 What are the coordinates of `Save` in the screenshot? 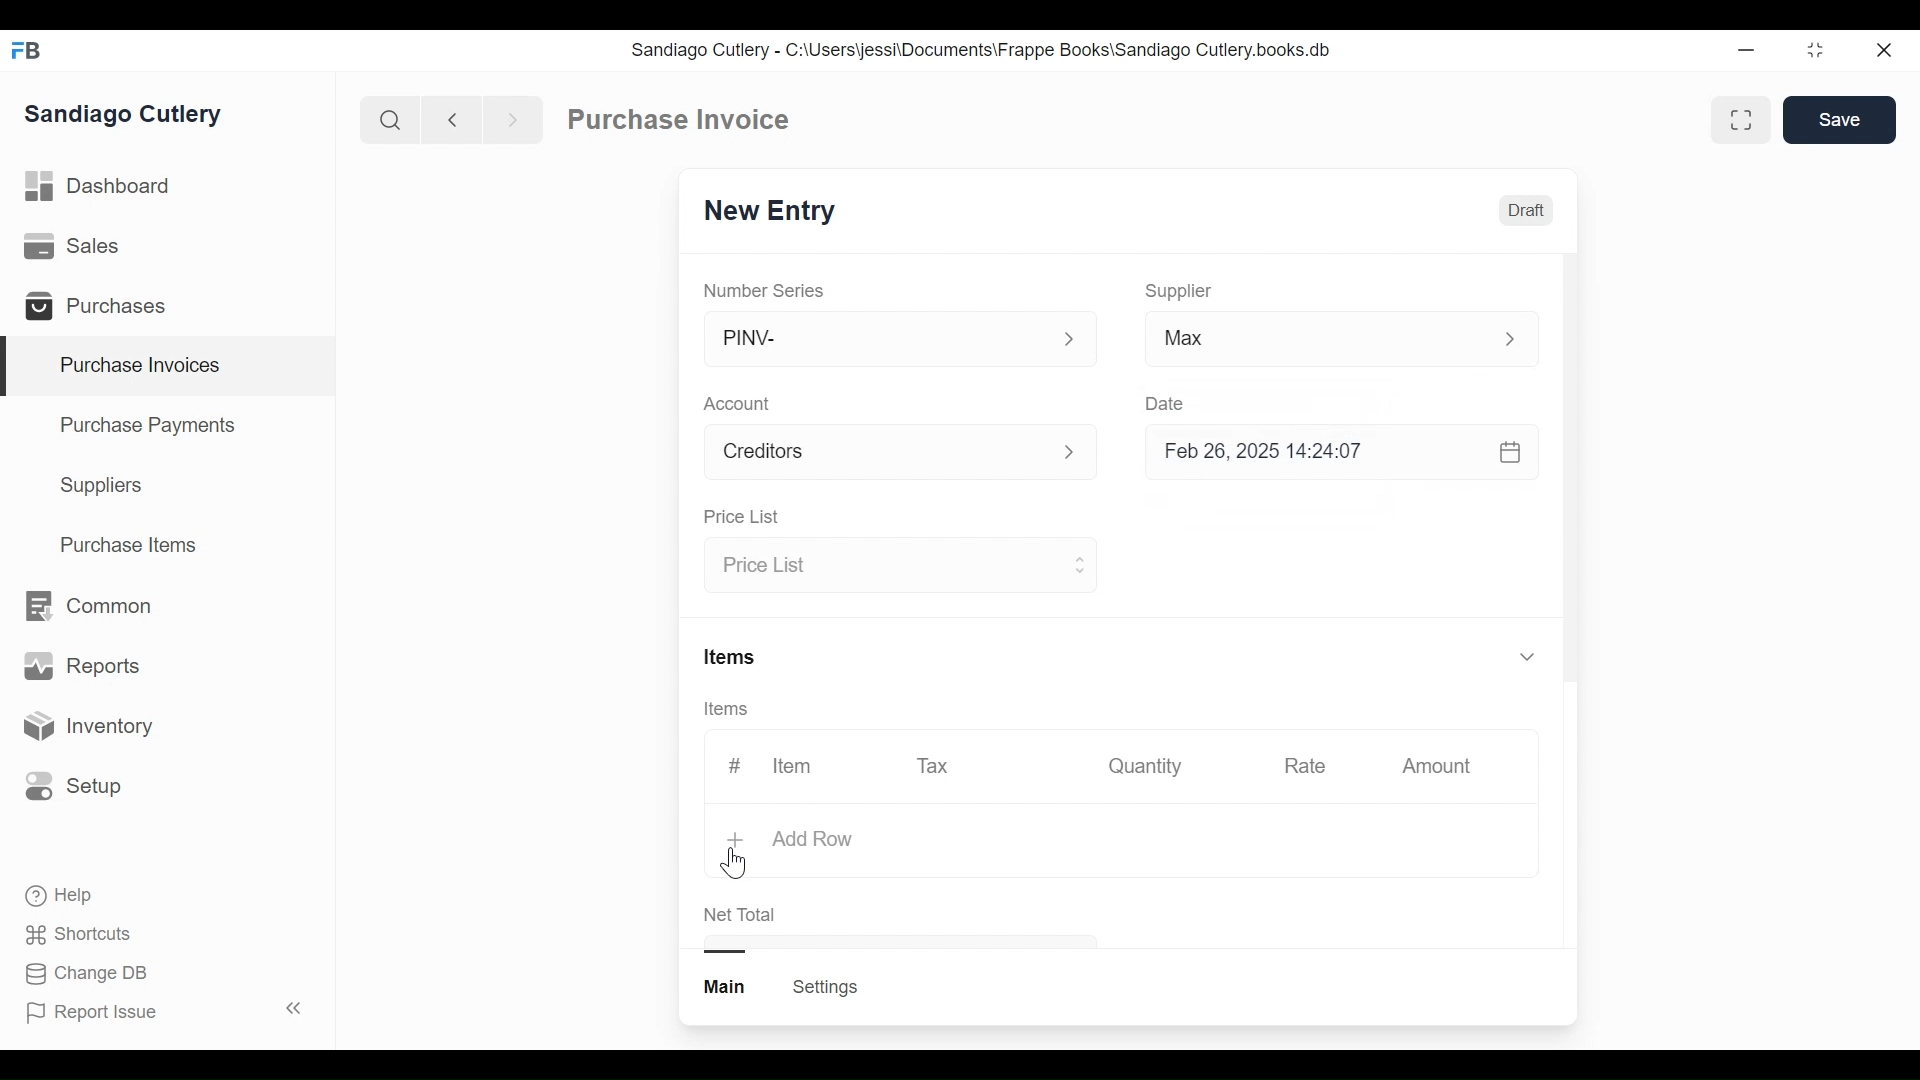 It's located at (1842, 120).